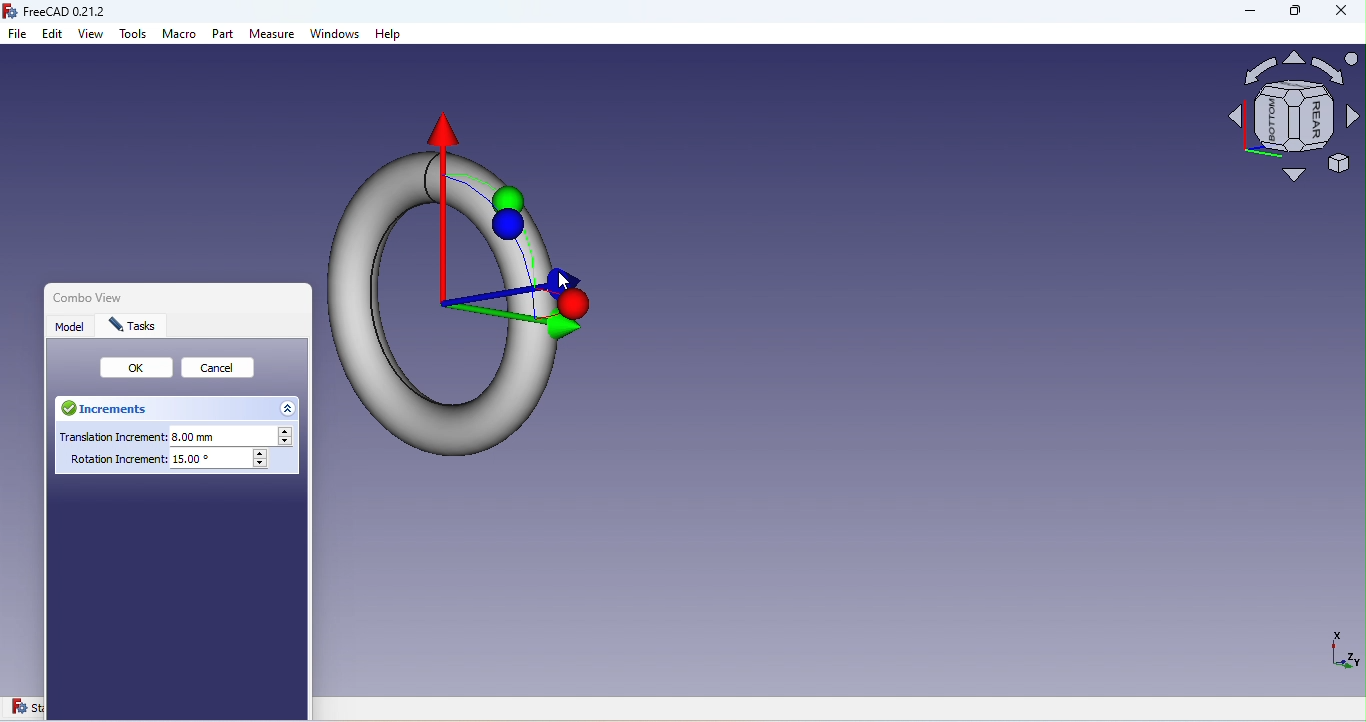 The width and height of the screenshot is (1366, 722). What do you see at coordinates (180, 37) in the screenshot?
I see `Macro` at bounding box center [180, 37].